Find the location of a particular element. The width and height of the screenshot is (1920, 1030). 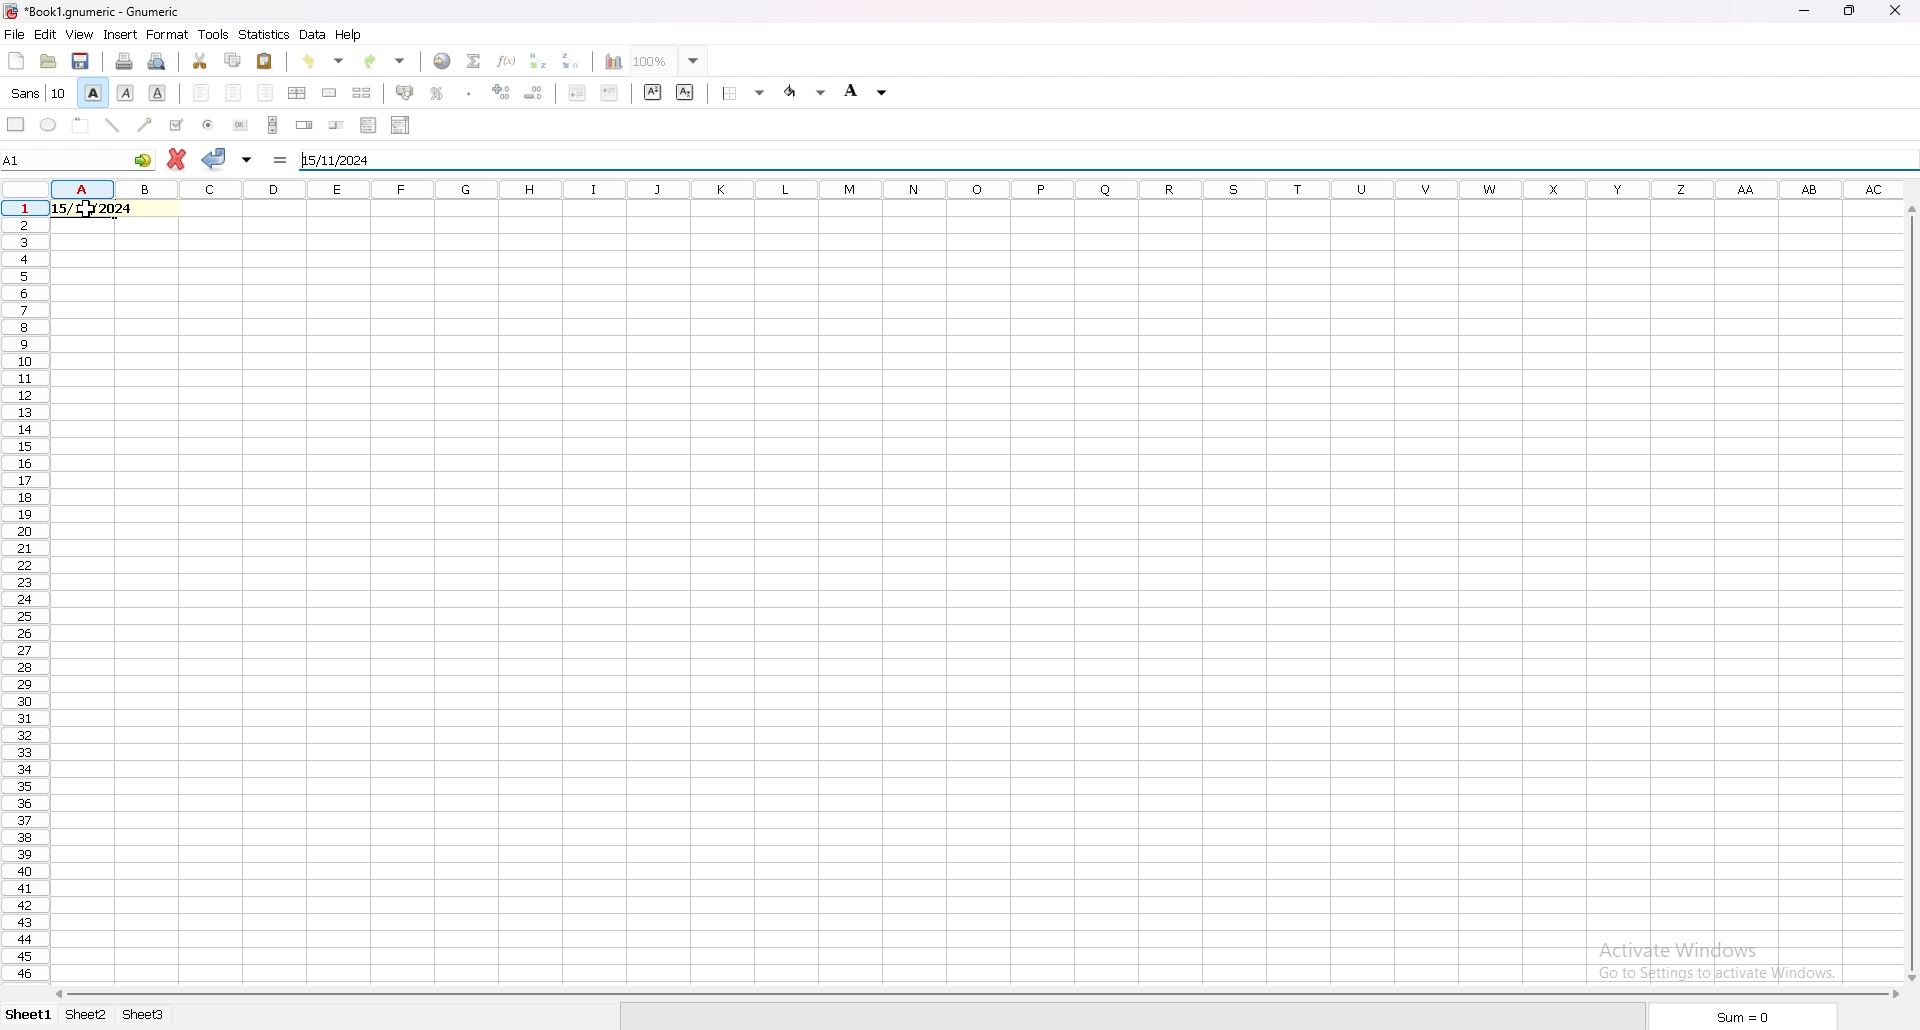

arrowed line is located at coordinates (146, 126).